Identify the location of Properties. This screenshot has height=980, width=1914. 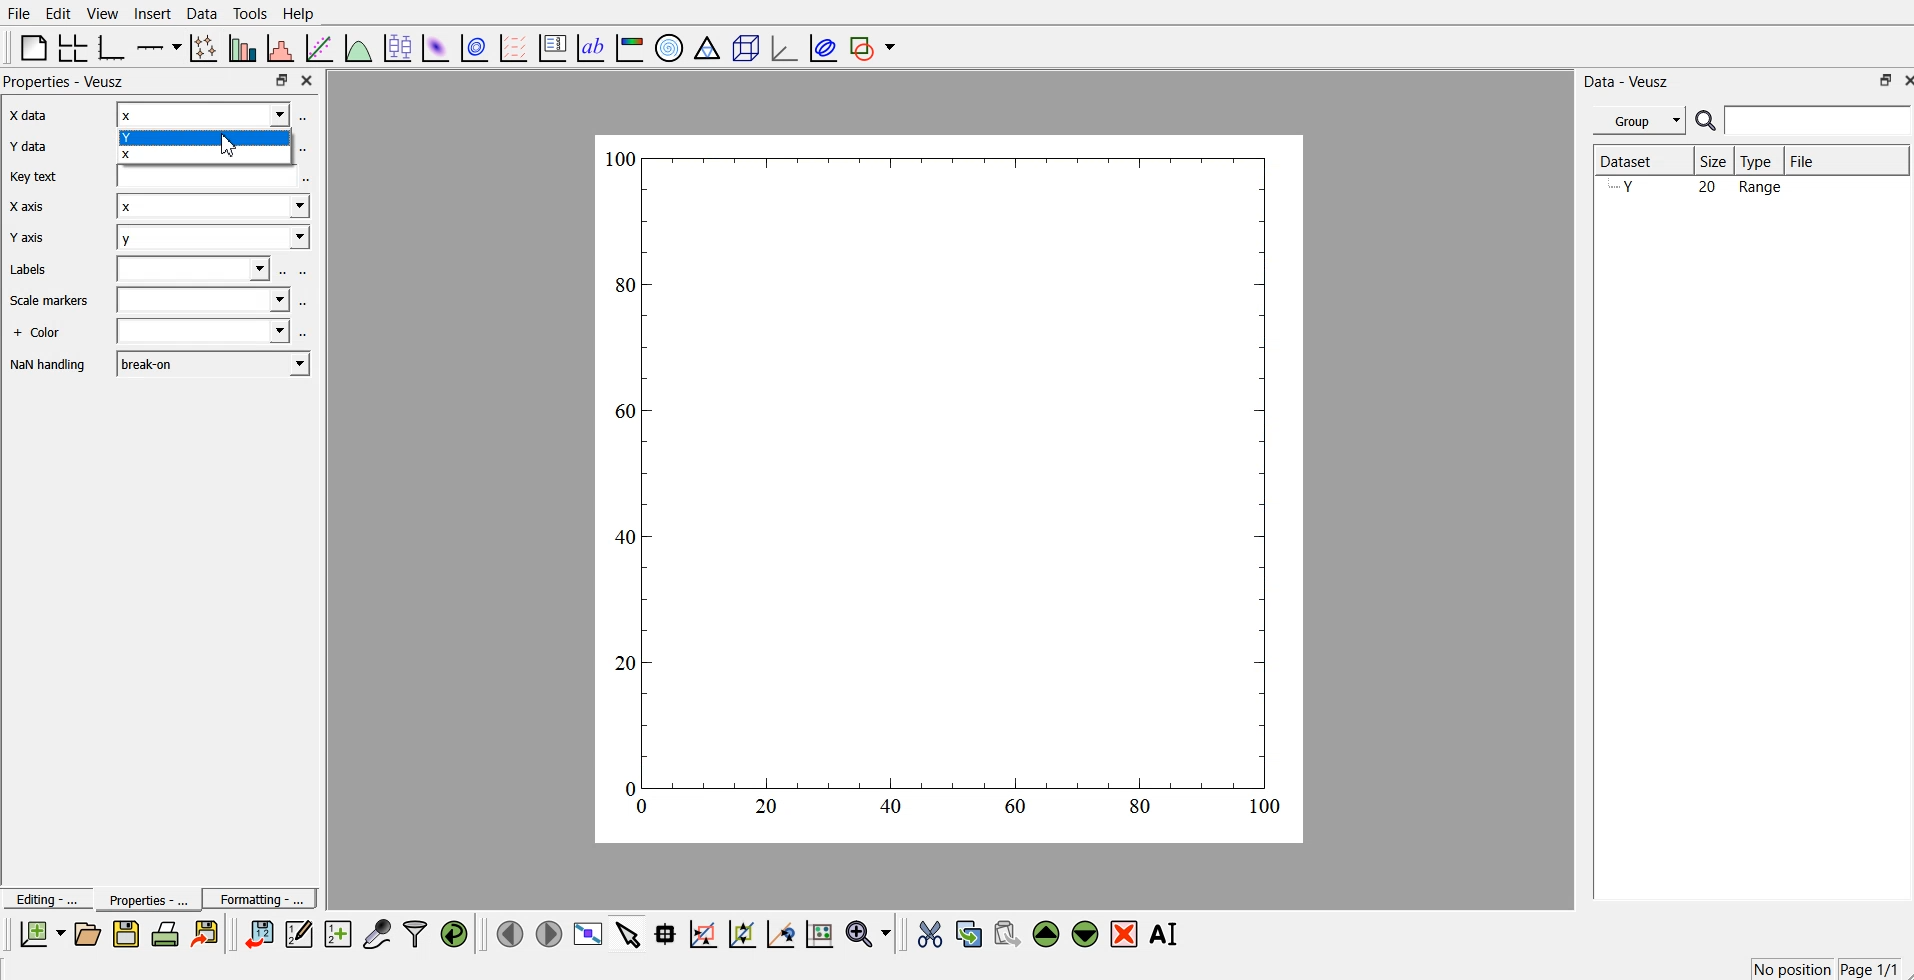
(141, 899).